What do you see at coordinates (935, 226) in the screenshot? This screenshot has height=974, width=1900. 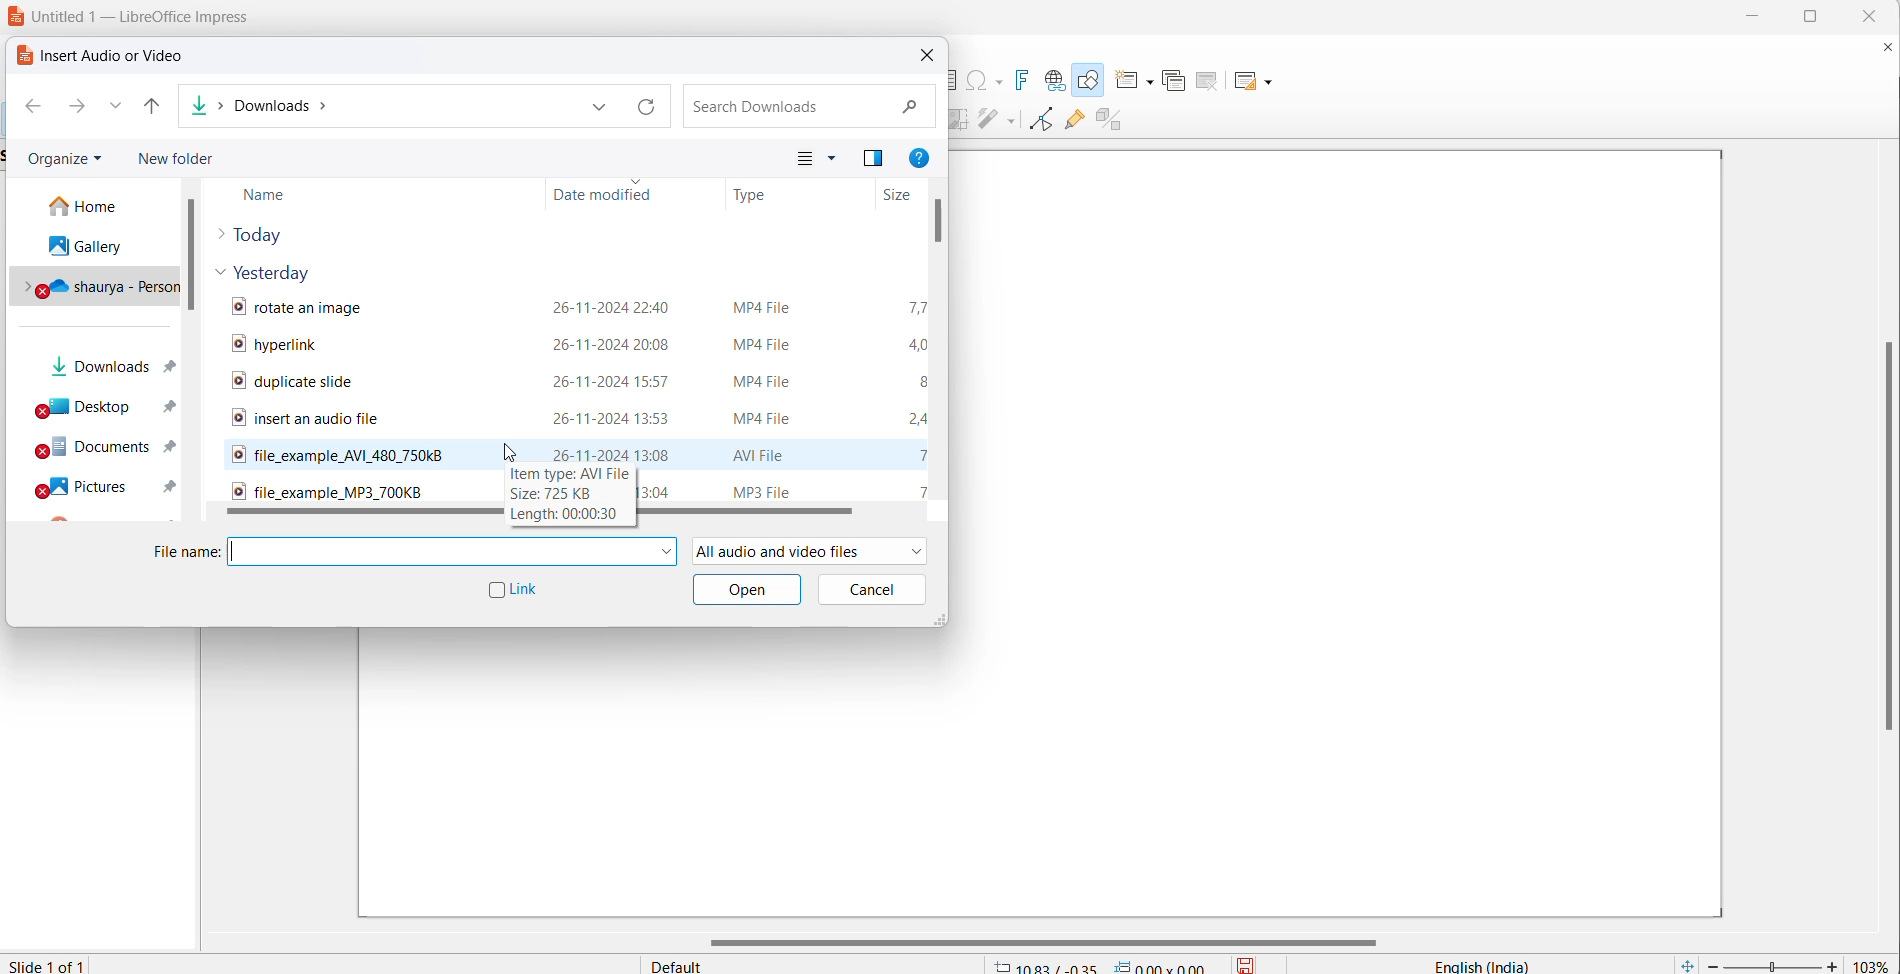 I see `scroll bar` at bounding box center [935, 226].